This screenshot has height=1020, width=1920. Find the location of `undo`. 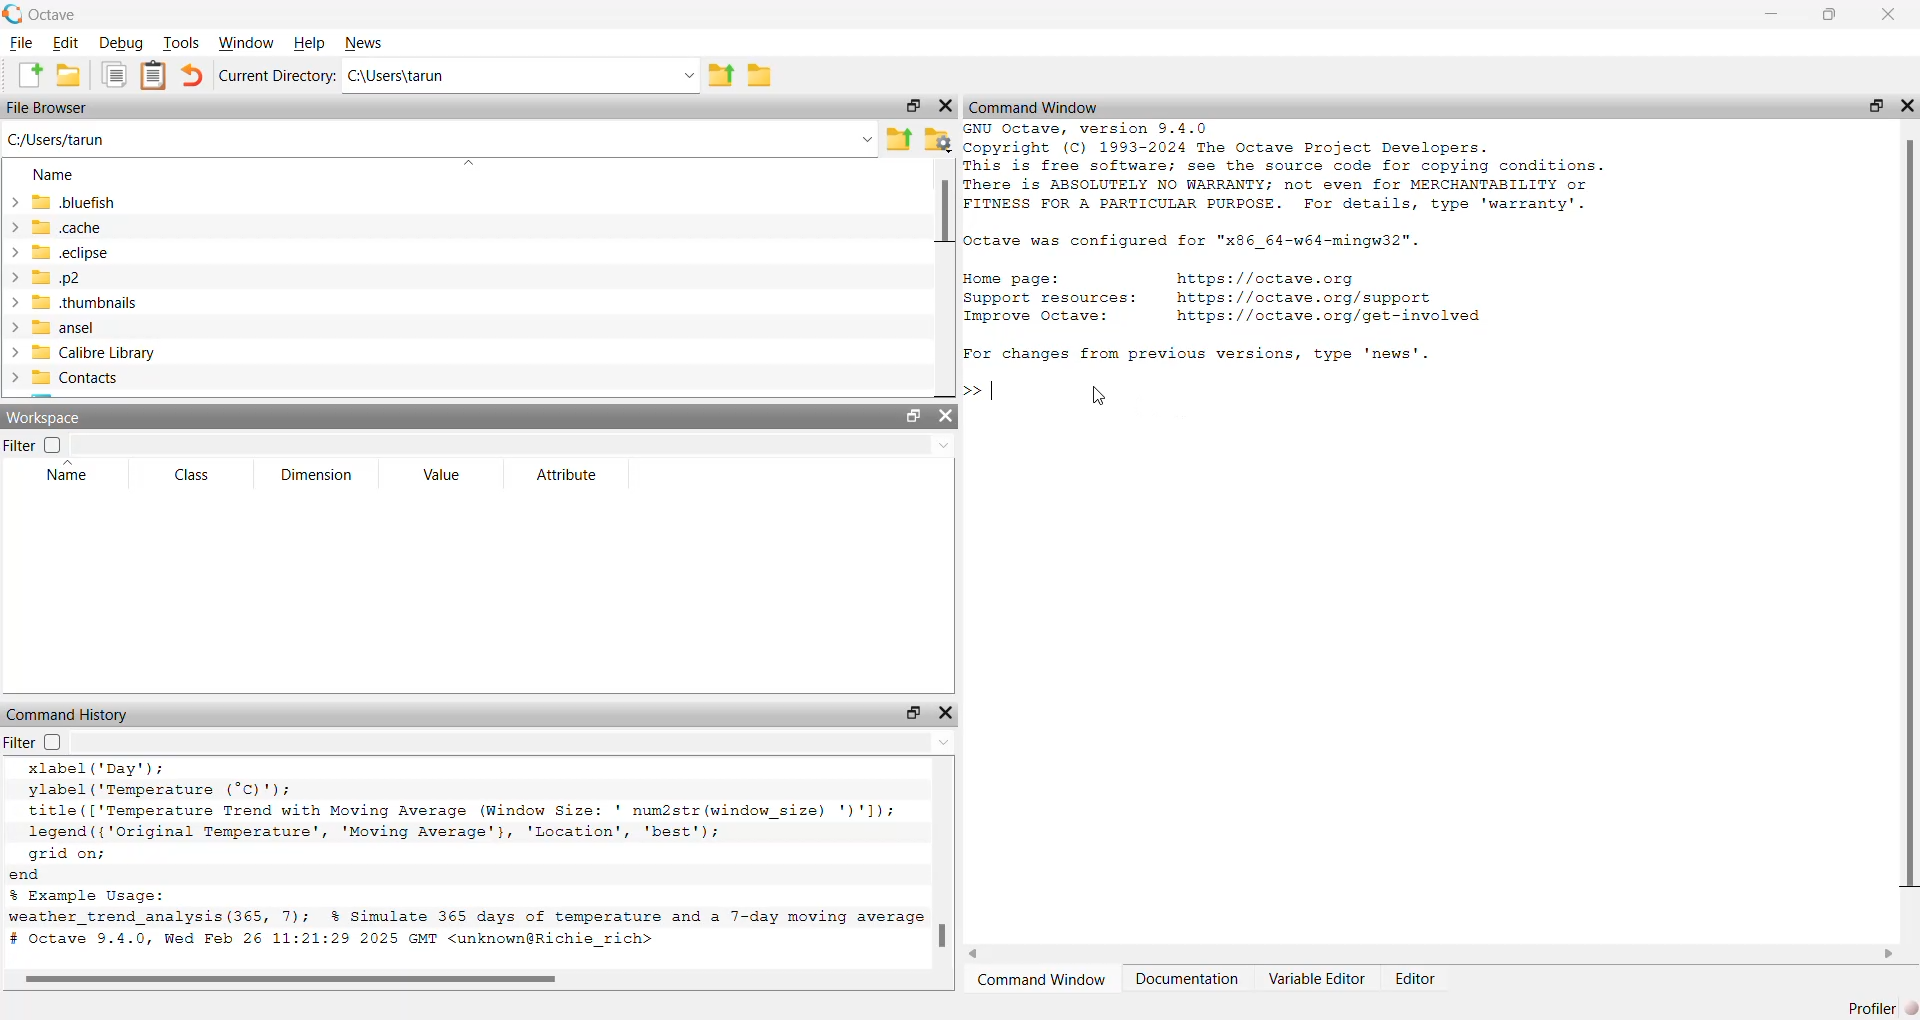

undo is located at coordinates (191, 78).